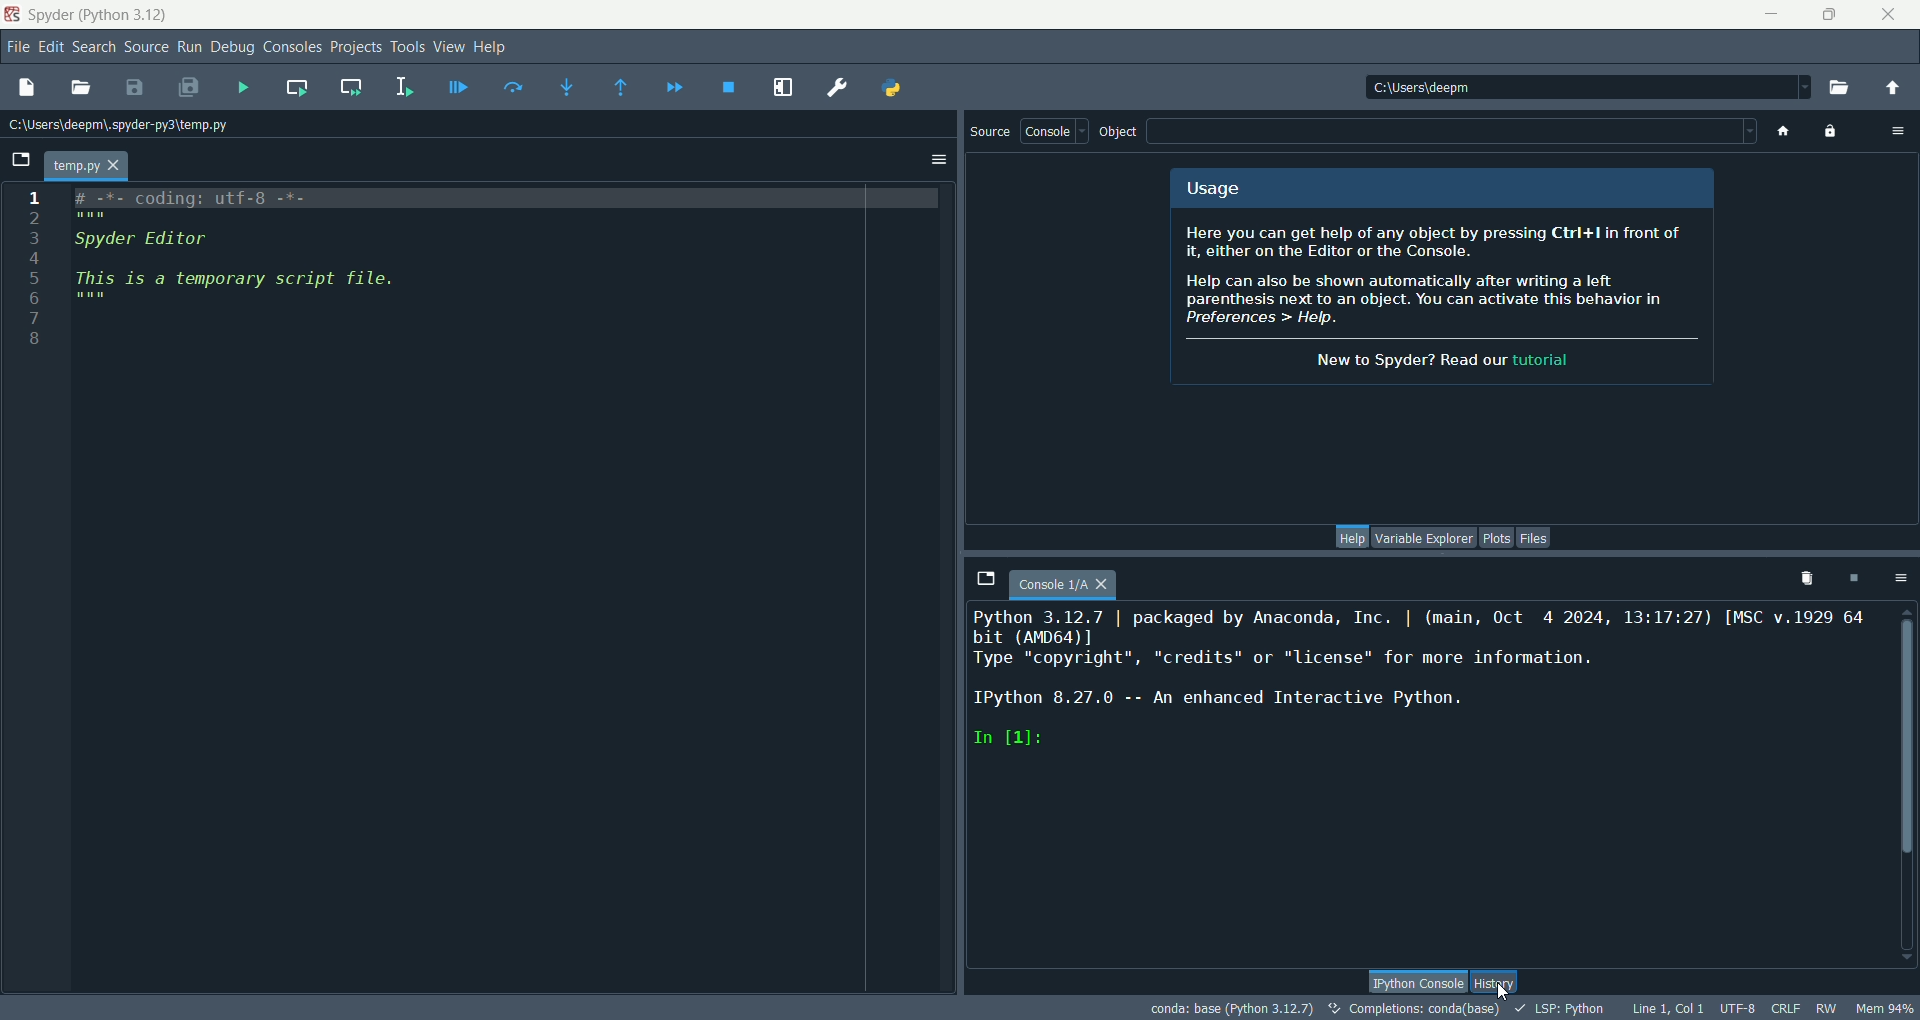 The image size is (1920, 1020). What do you see at coordinates (1771, 15) in the screenshot?
I see `minimize` at bounding box center [1771, 15].